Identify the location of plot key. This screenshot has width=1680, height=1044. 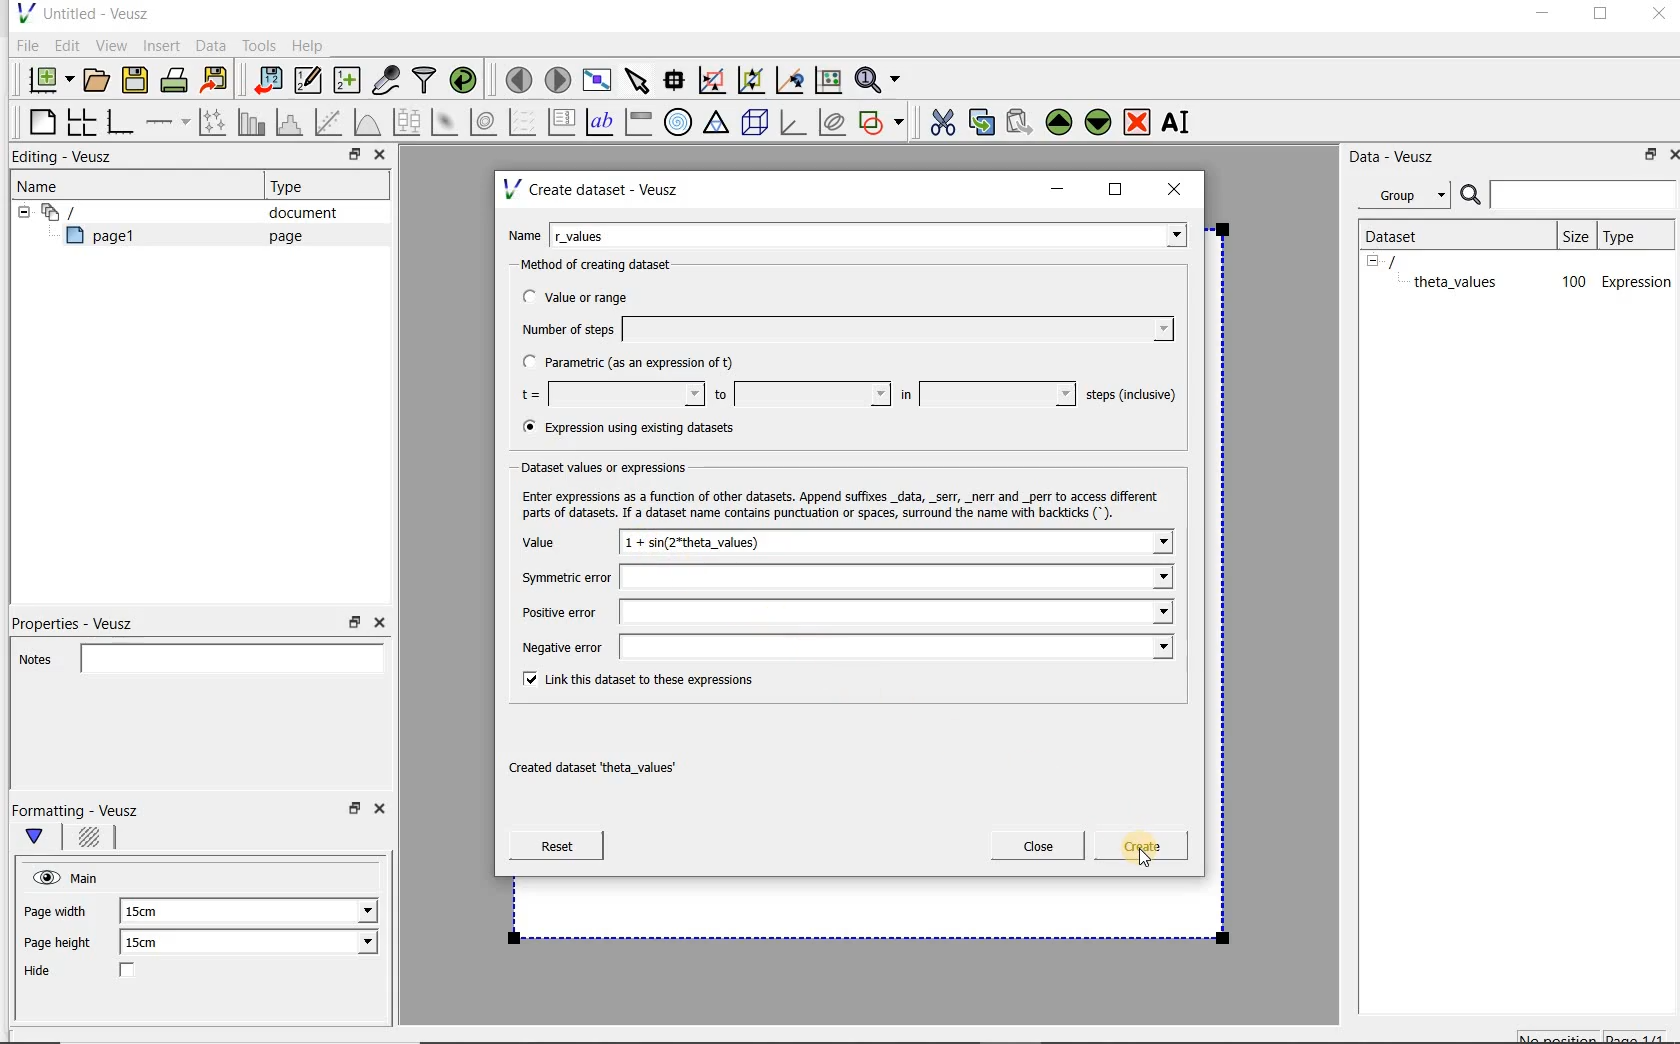
(563, 122).